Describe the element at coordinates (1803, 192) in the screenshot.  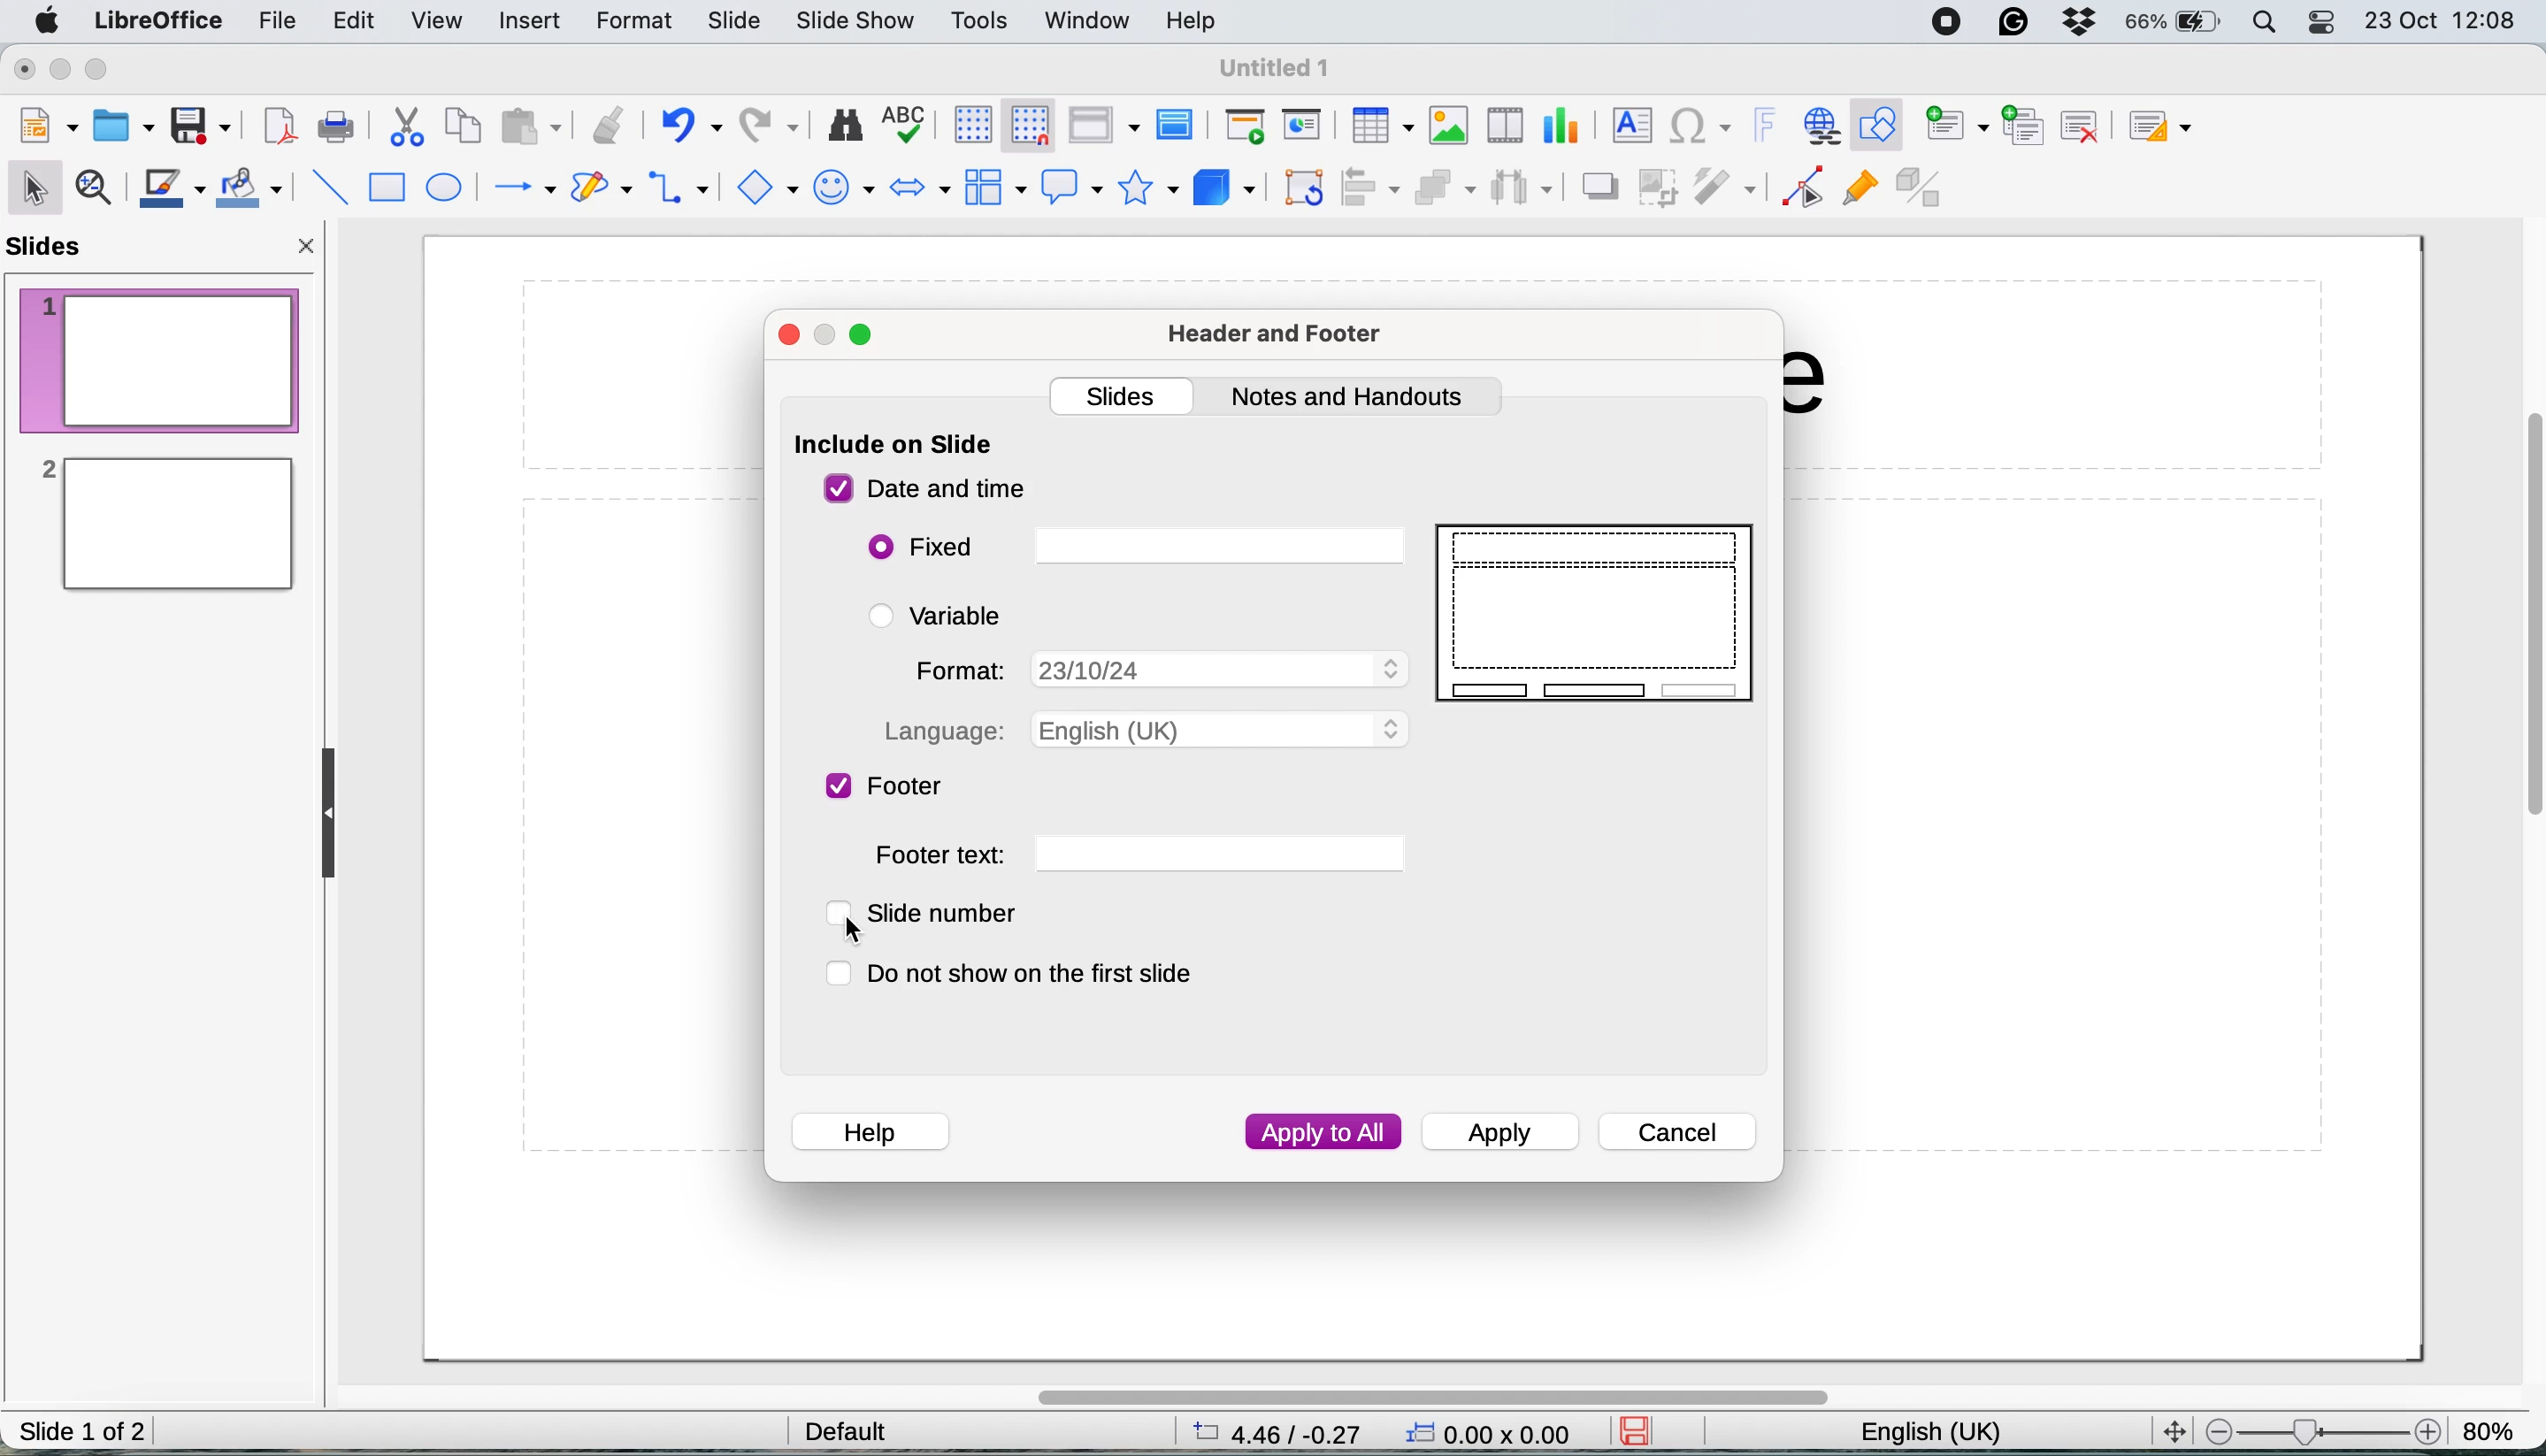
I see `toggle point edit mode` at that location.